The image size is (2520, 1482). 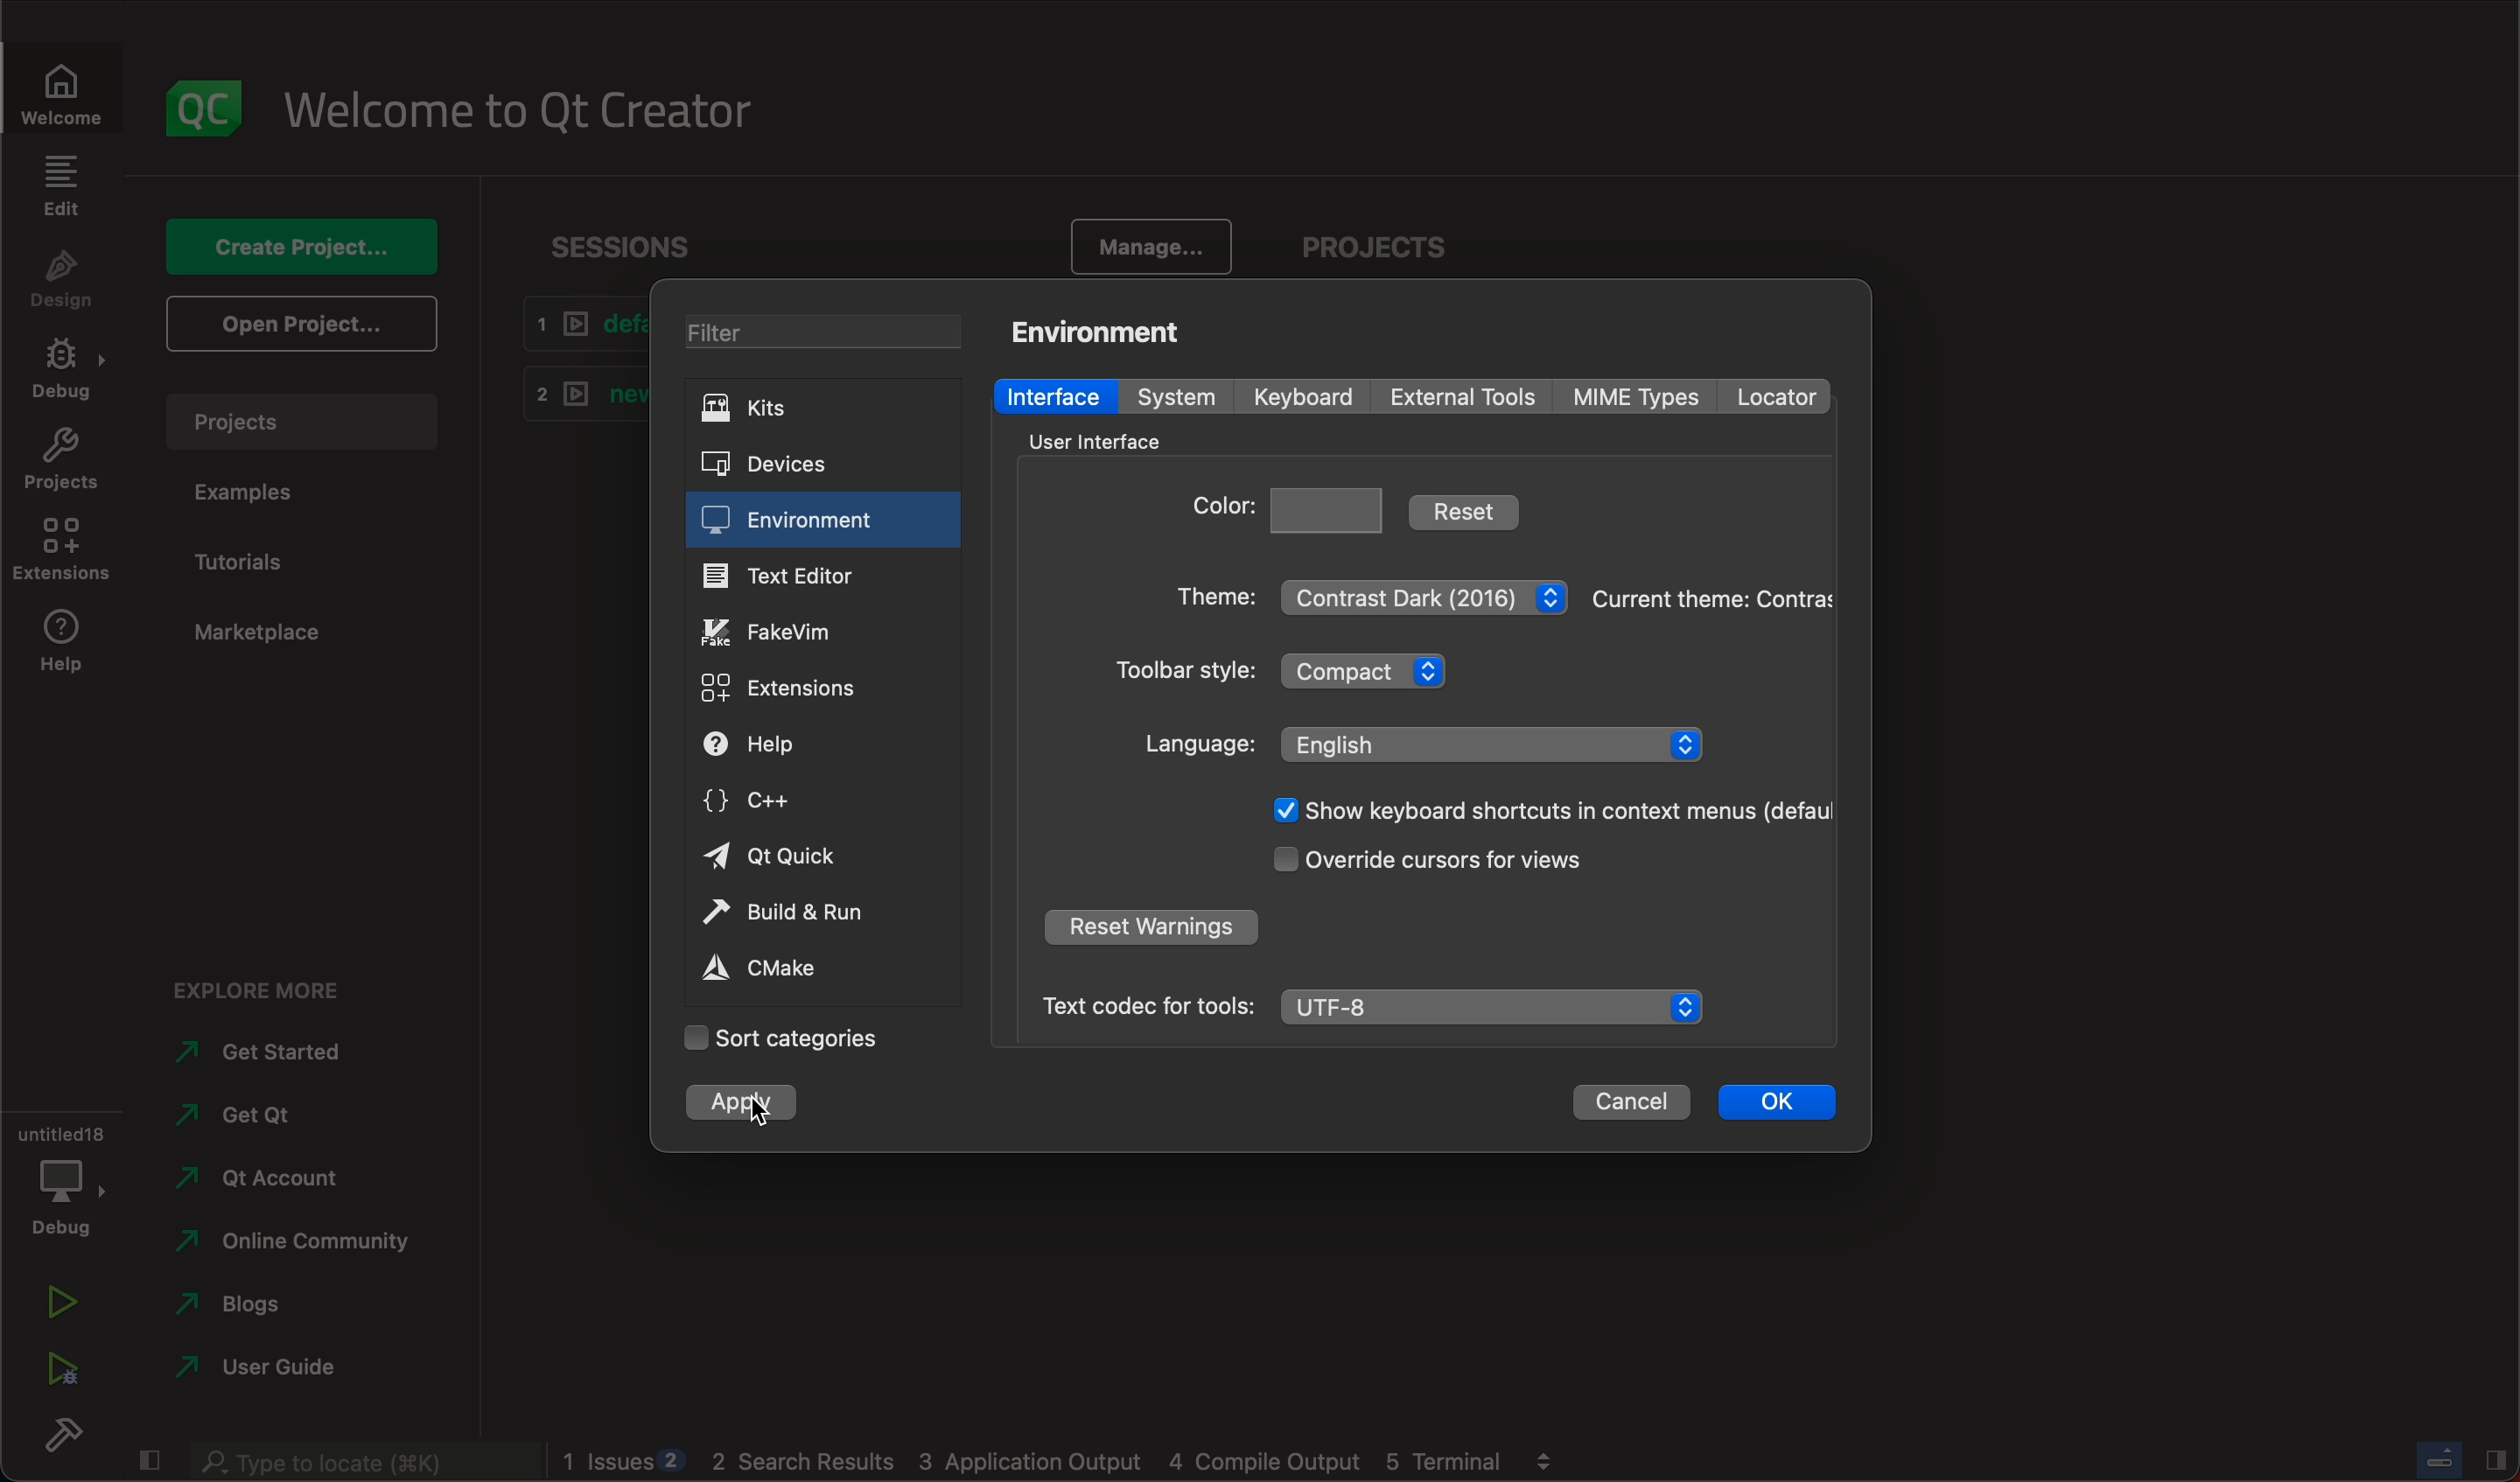 What do you see at coordinates (1439, 863) in the screenshot?
I see `cursors` at bounding box center [1439, 863].